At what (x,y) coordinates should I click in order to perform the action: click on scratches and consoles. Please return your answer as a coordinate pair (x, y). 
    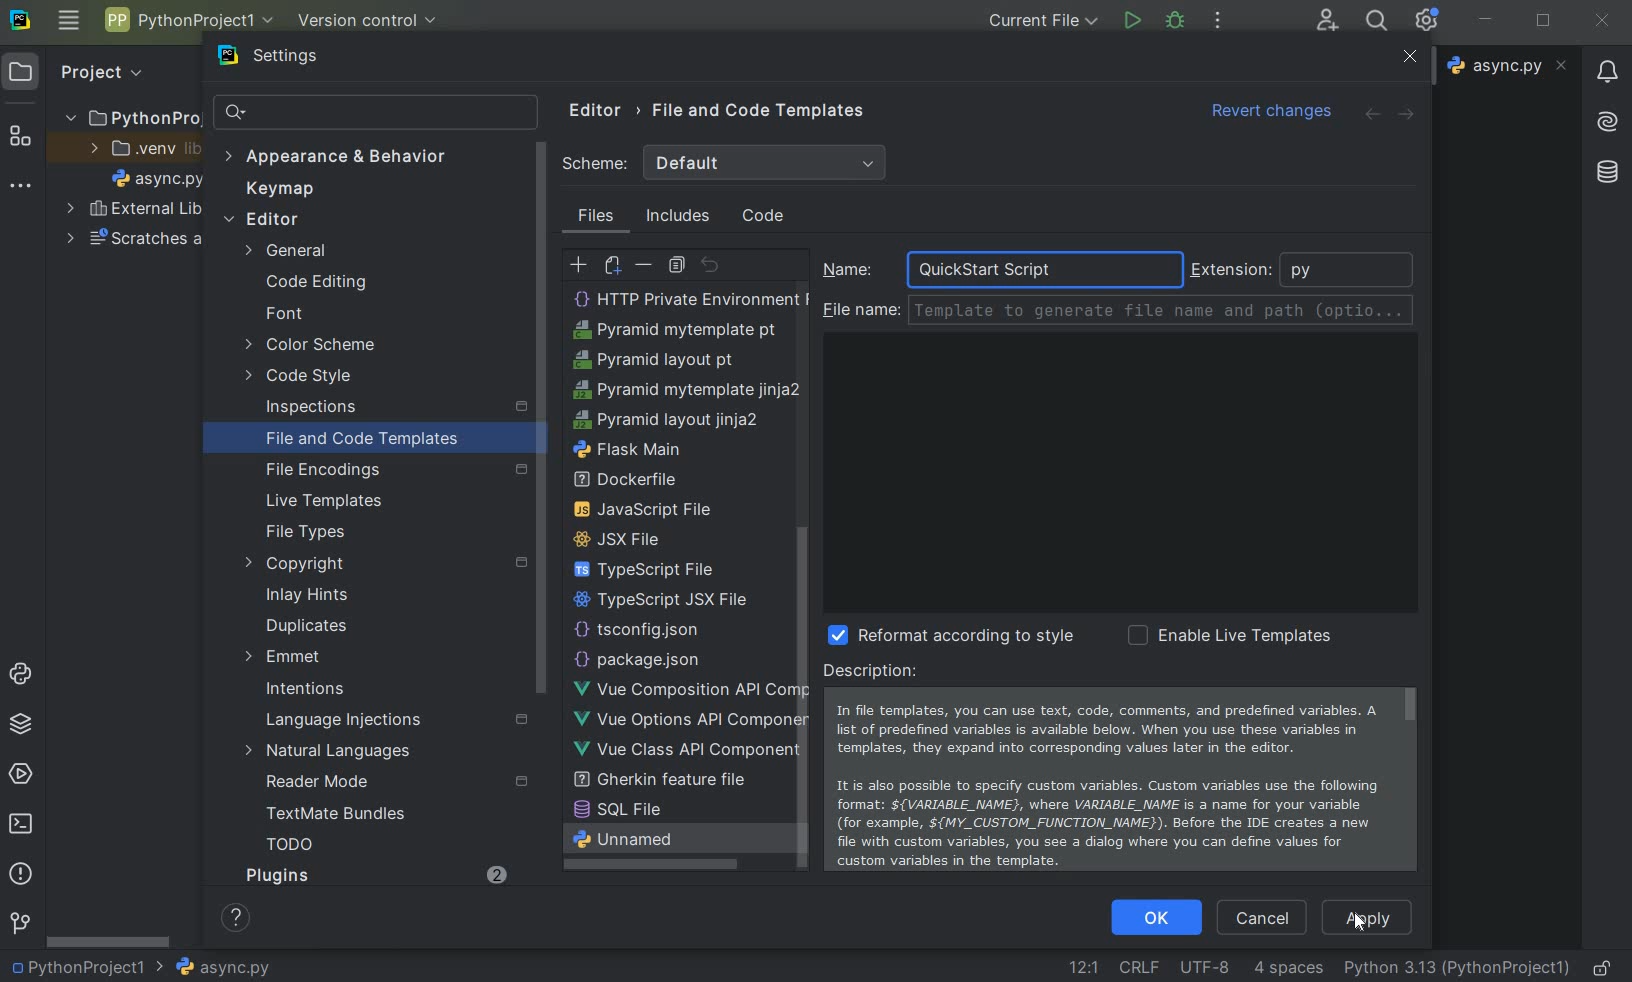
    Looking at the image, I should click on (146, 240).